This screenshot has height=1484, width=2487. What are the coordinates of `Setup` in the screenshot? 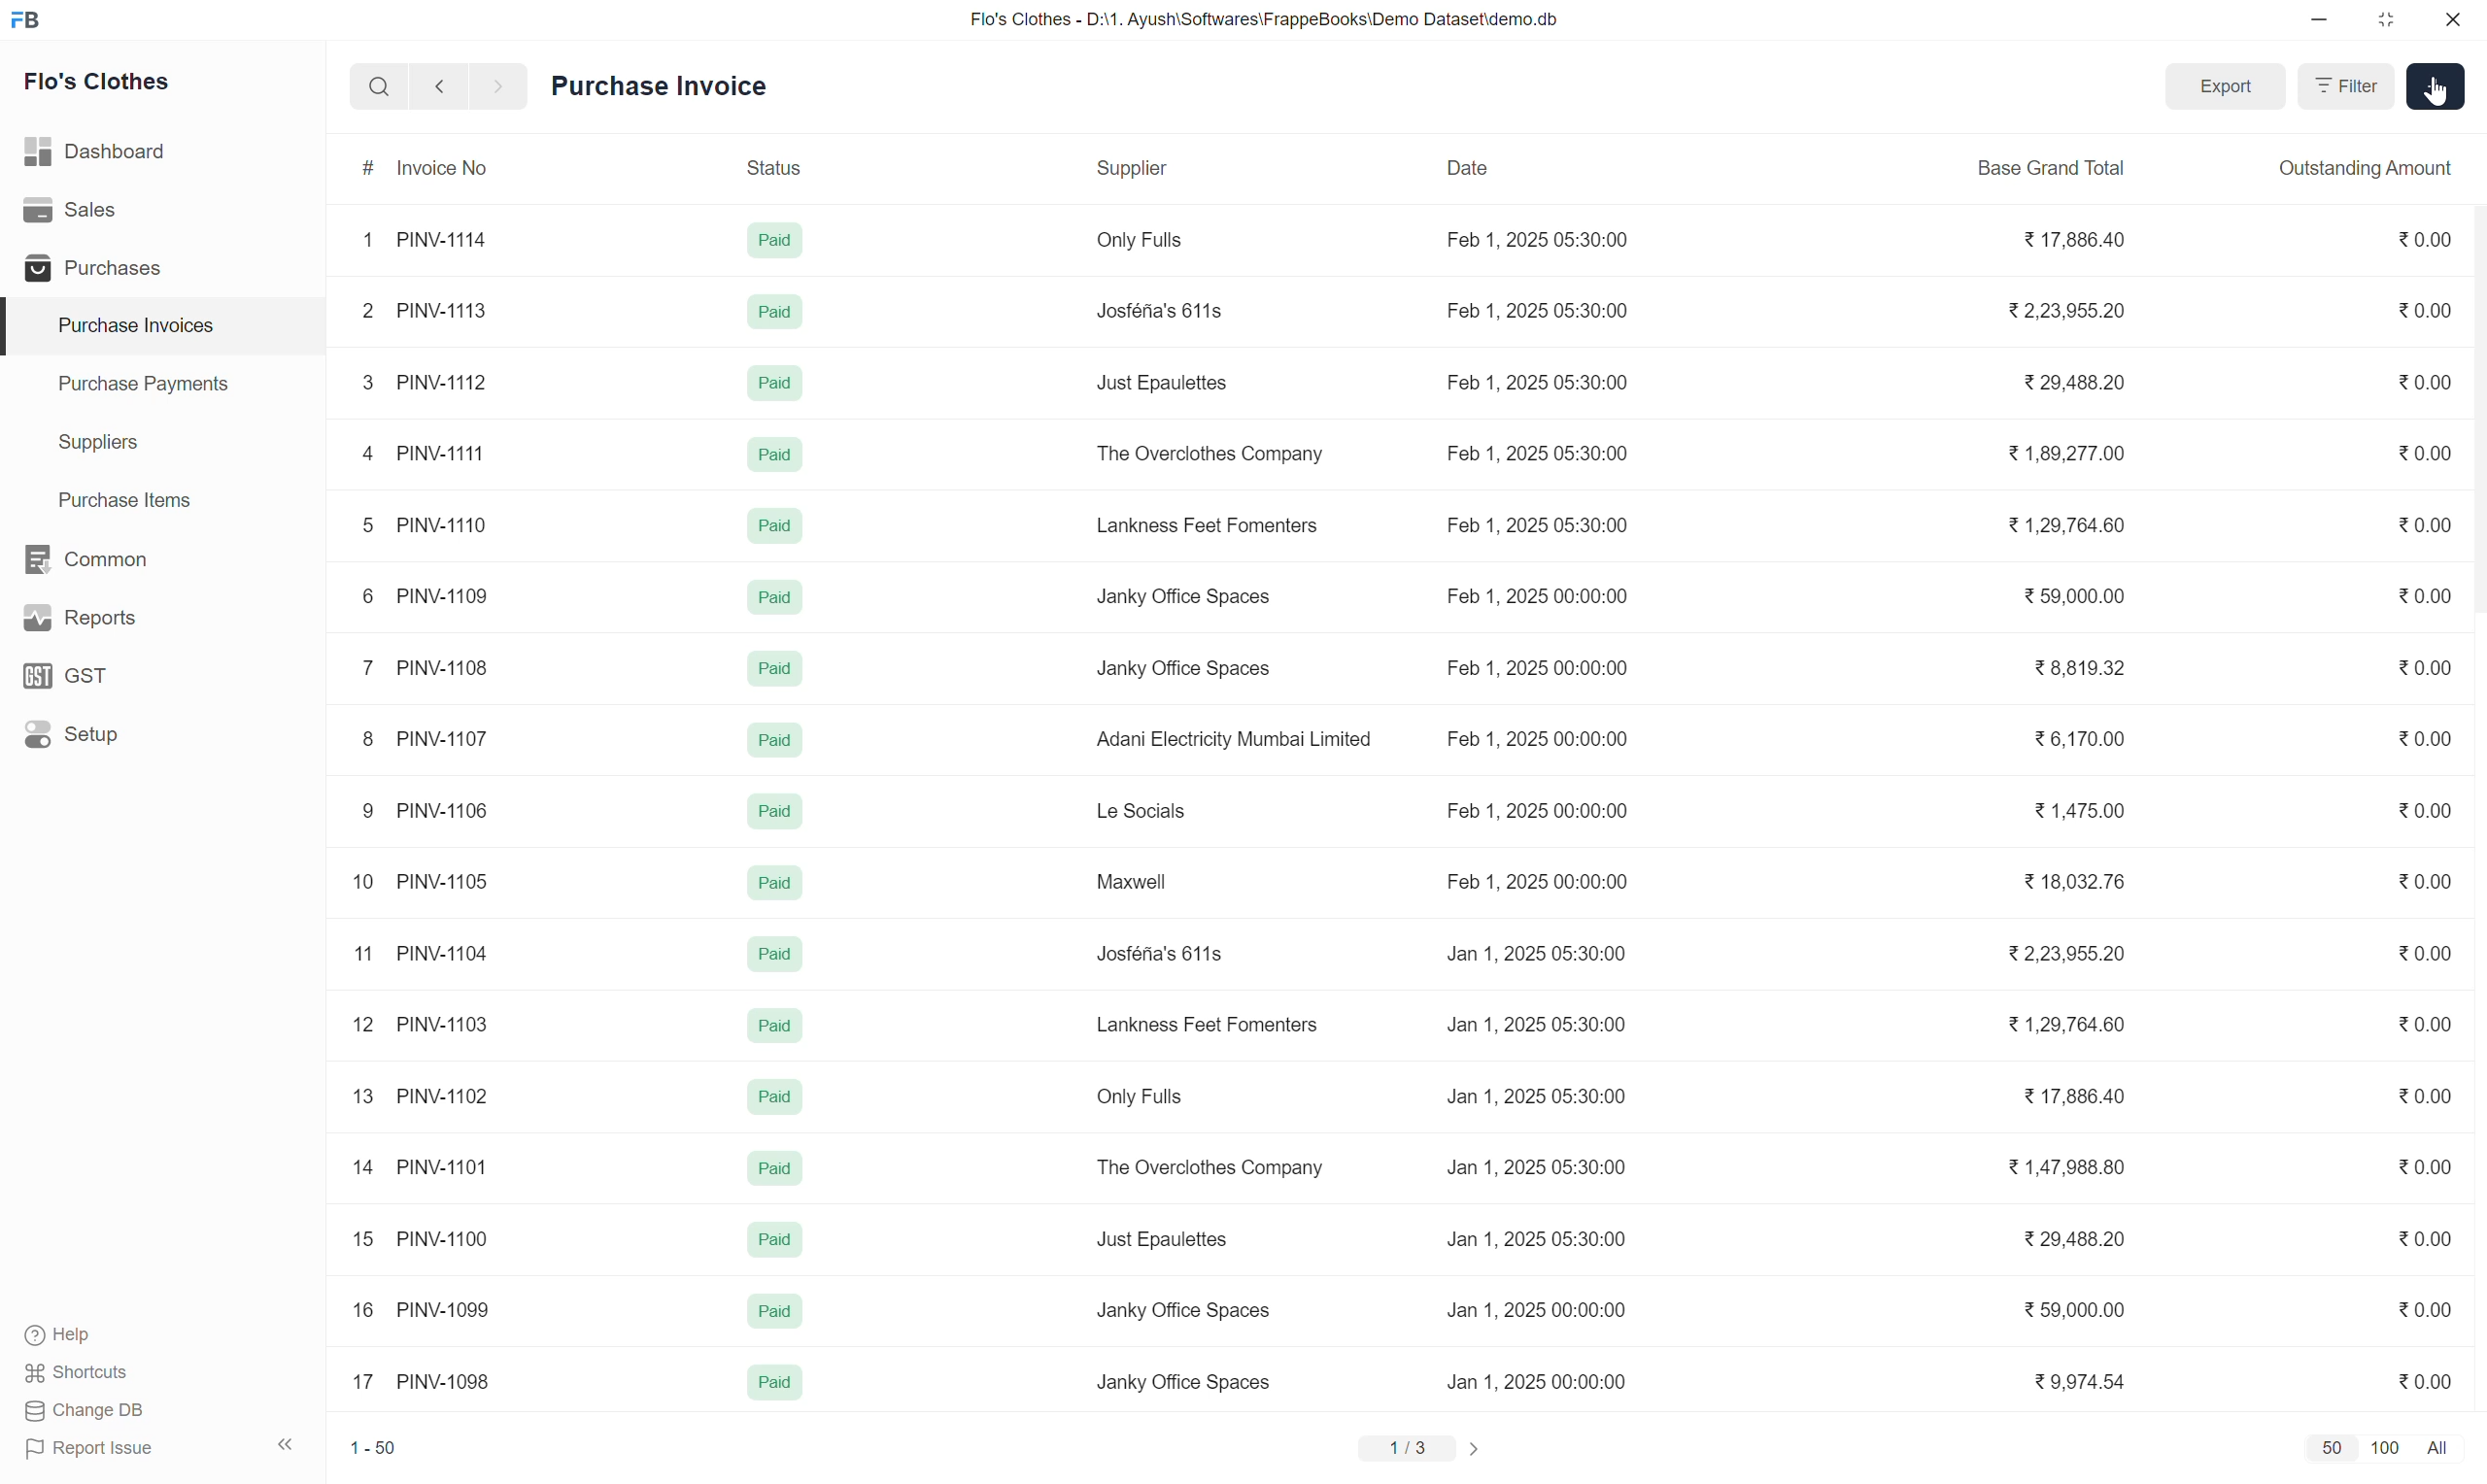 It's located at (160, 734).